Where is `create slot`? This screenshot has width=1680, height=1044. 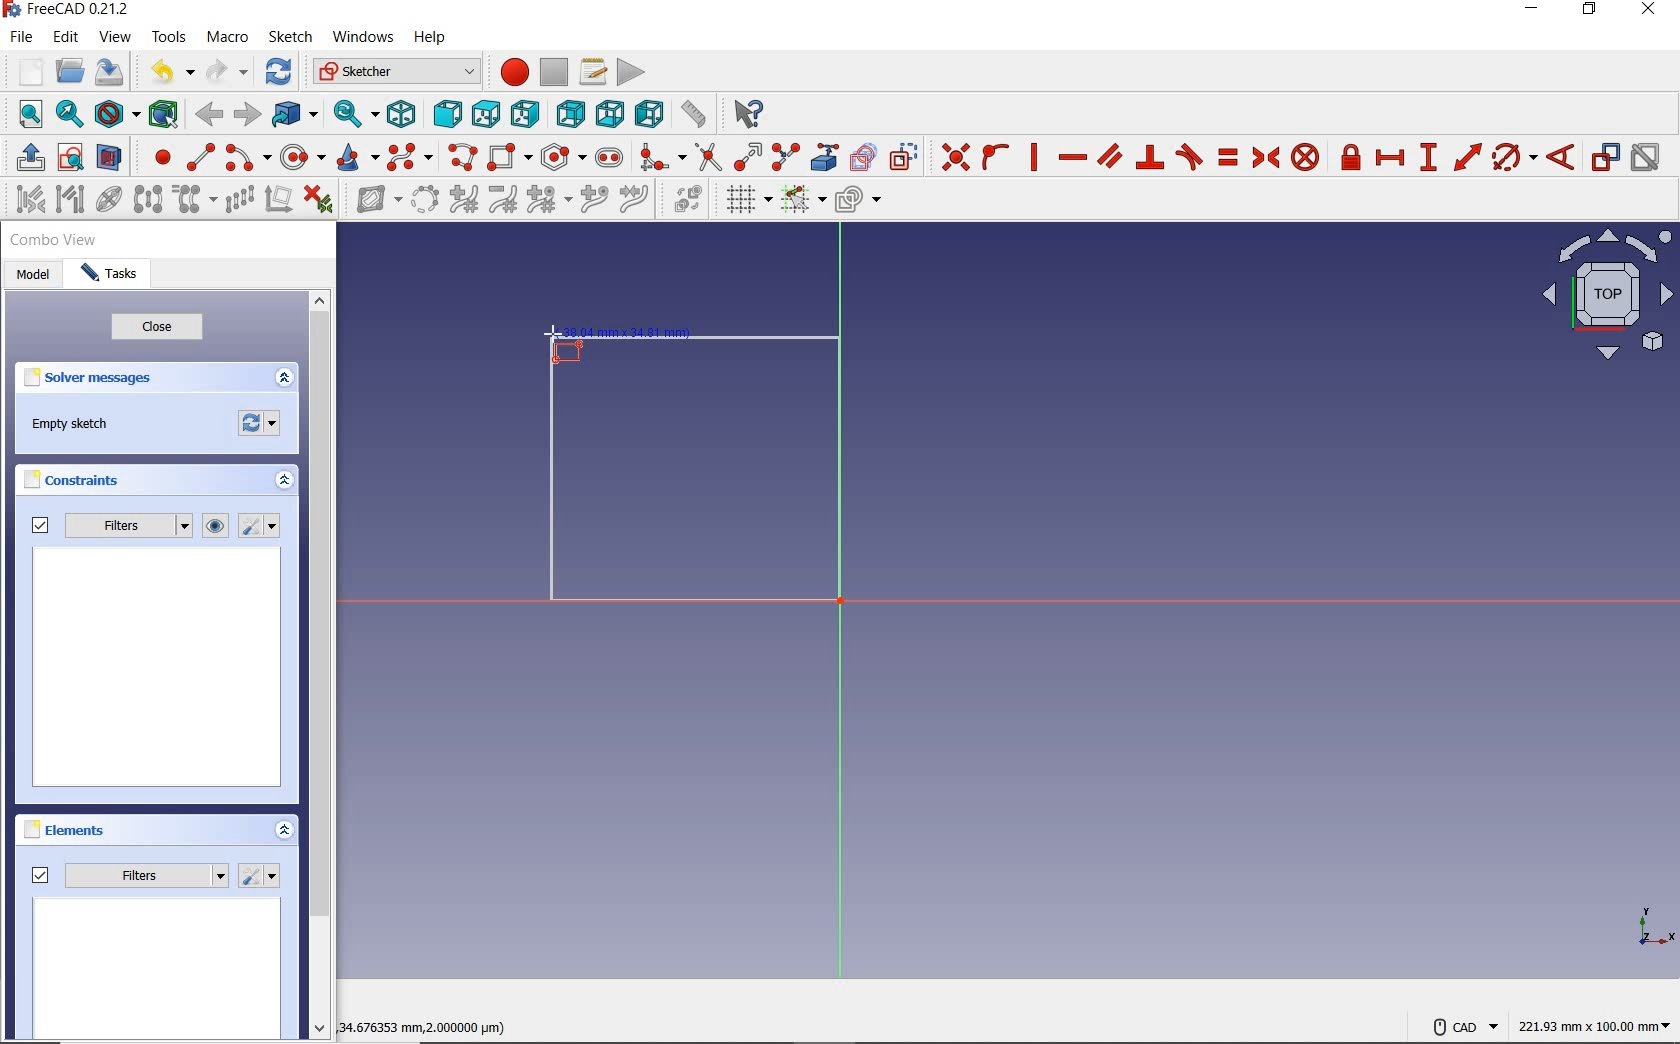
create slot is located at coordinates (610, 156).